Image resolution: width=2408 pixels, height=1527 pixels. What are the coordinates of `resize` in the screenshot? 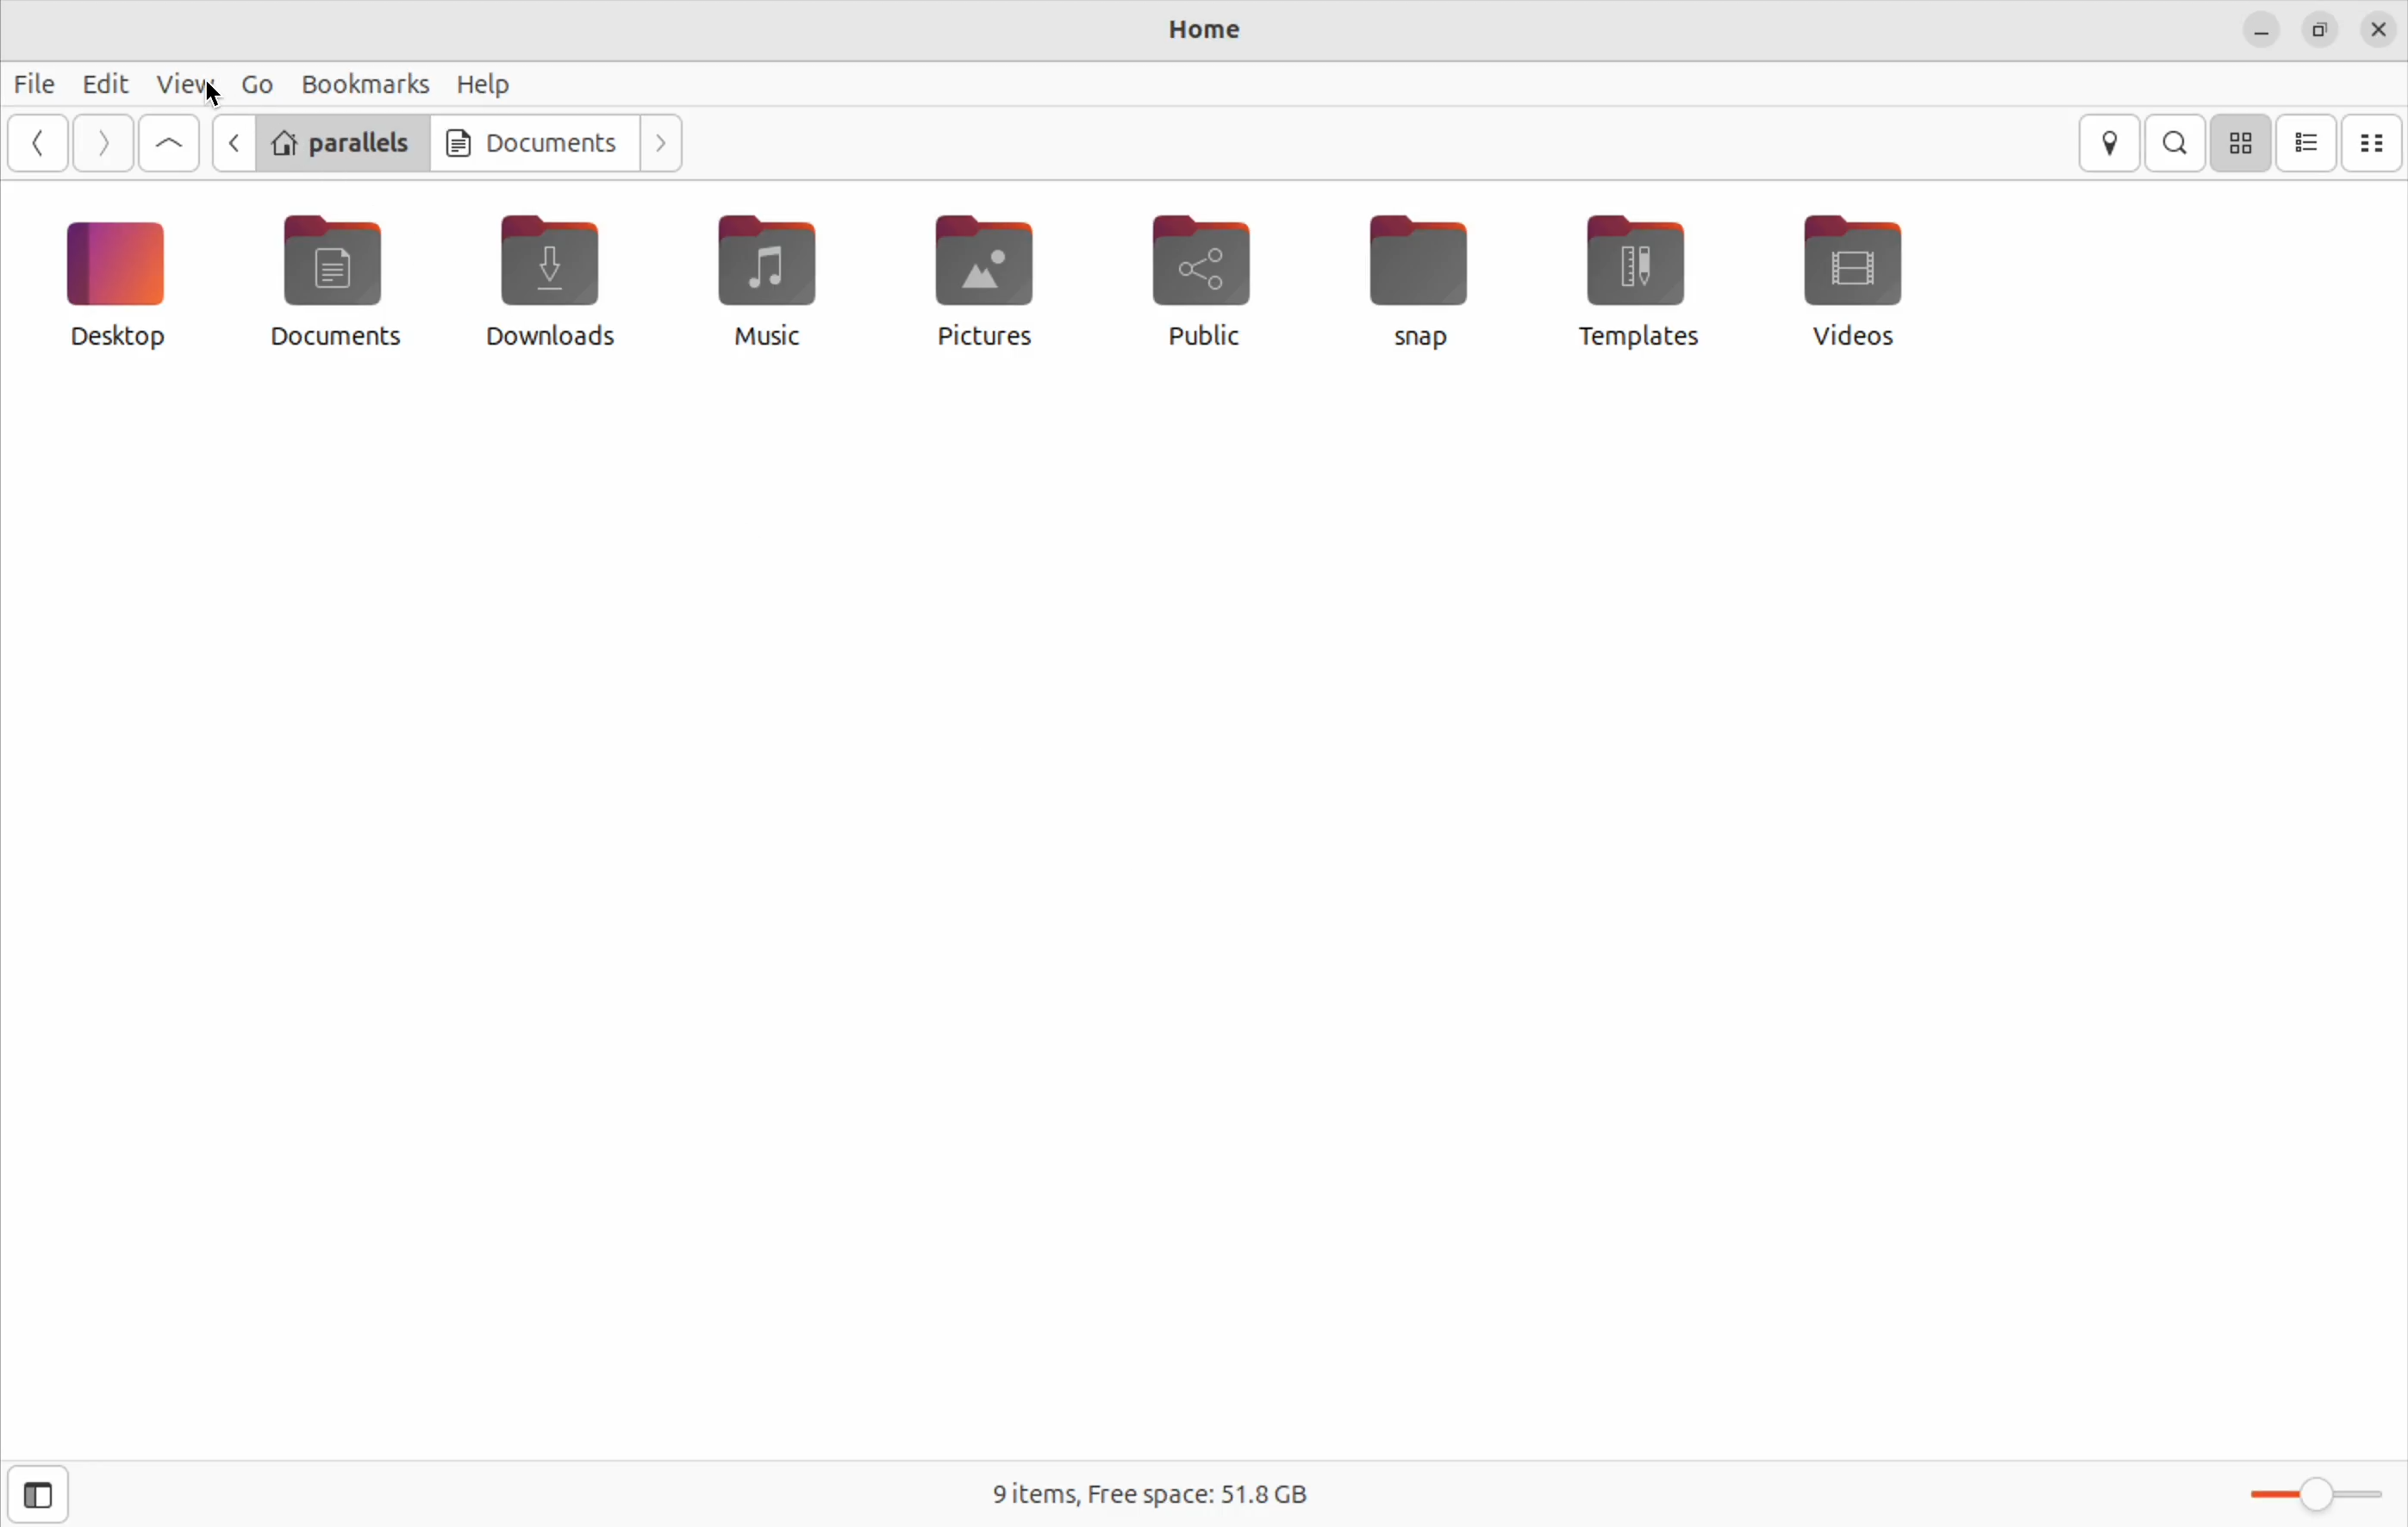 It's located at (2321, 31).